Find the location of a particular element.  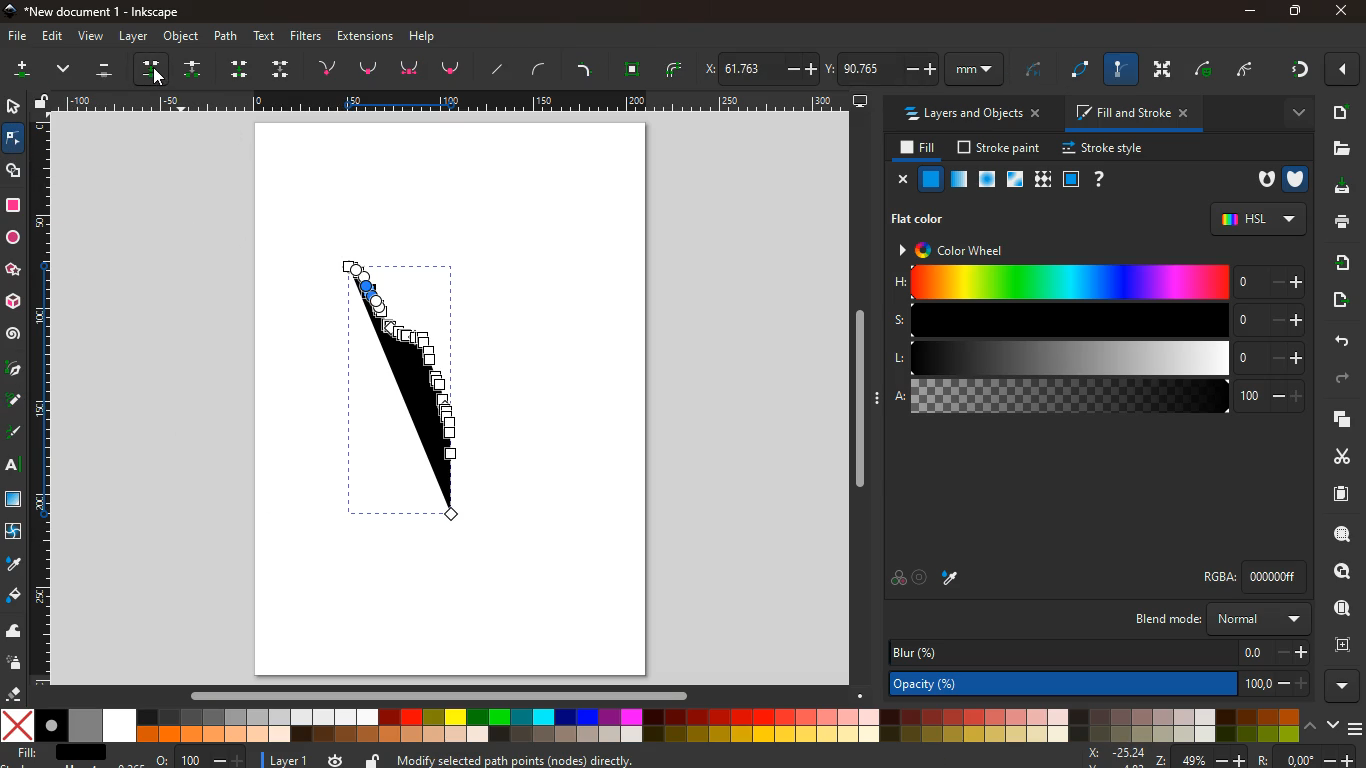

overlap is located at coordinates (898, 578).